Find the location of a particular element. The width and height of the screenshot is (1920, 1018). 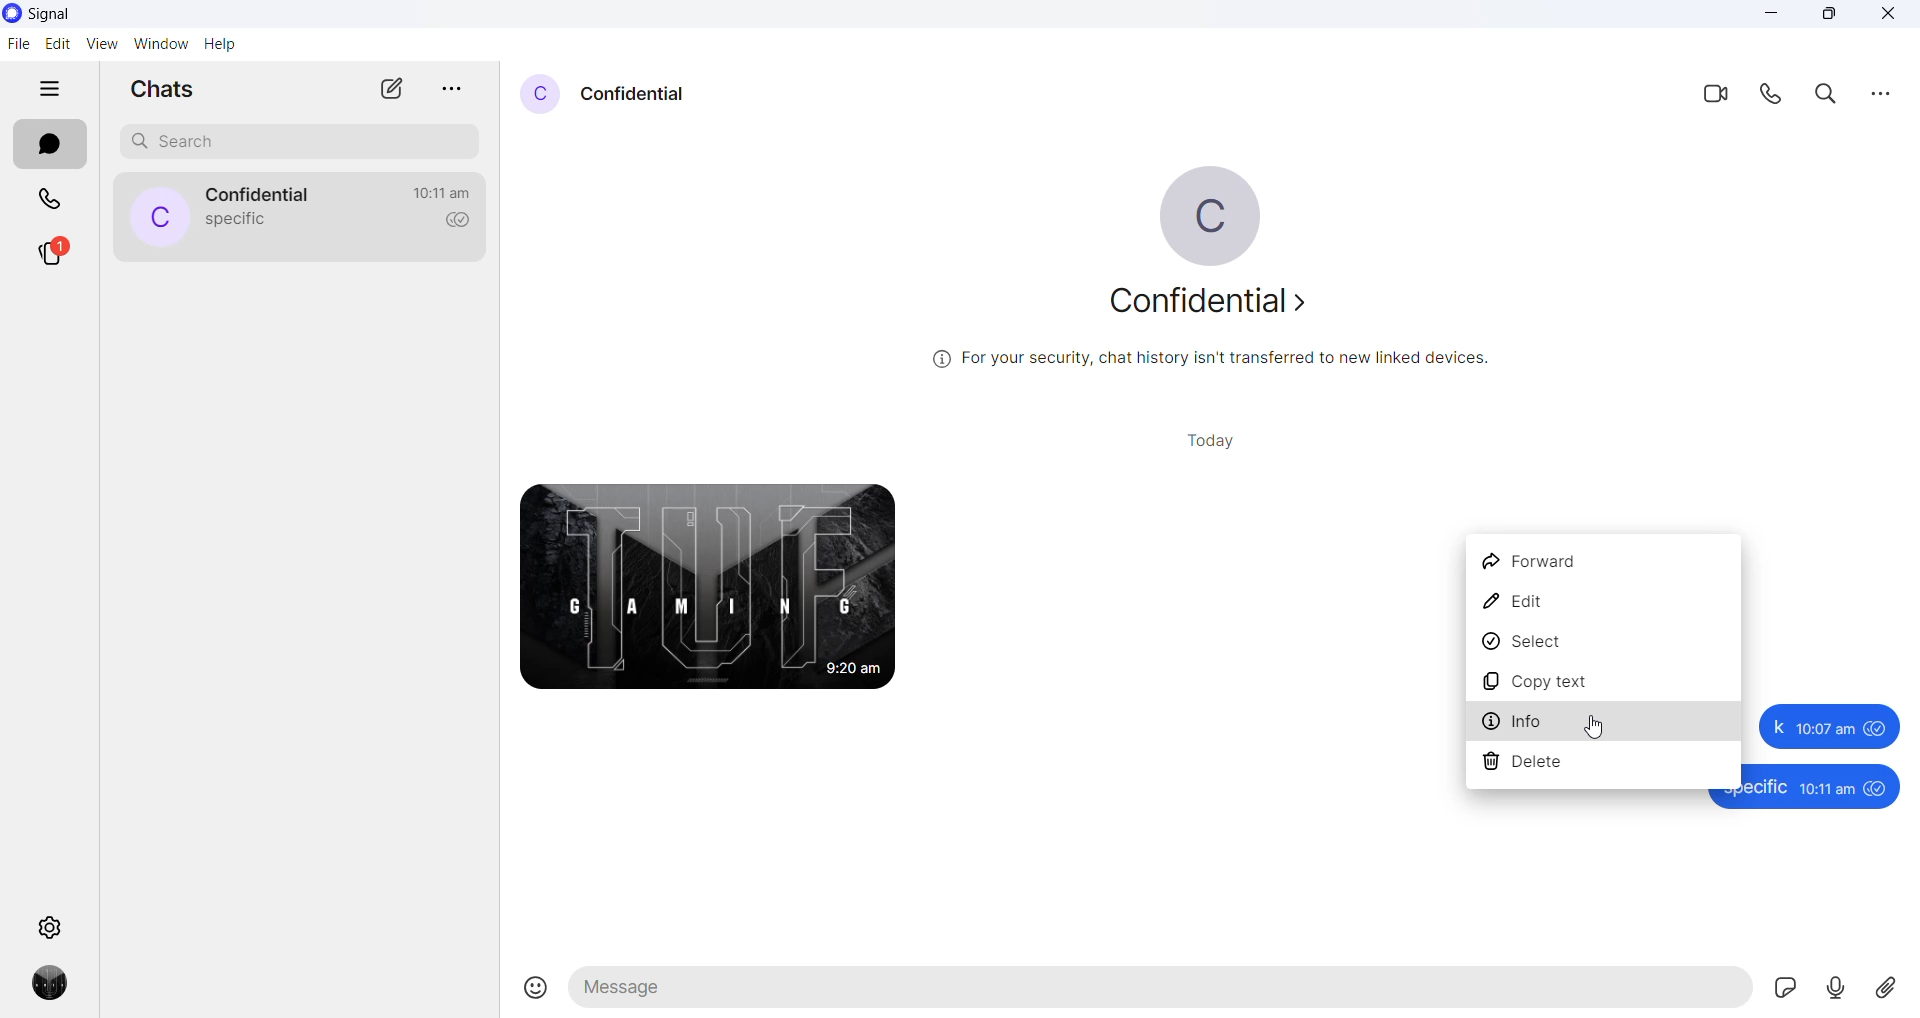

delete is located at coordinates (1604, 767).